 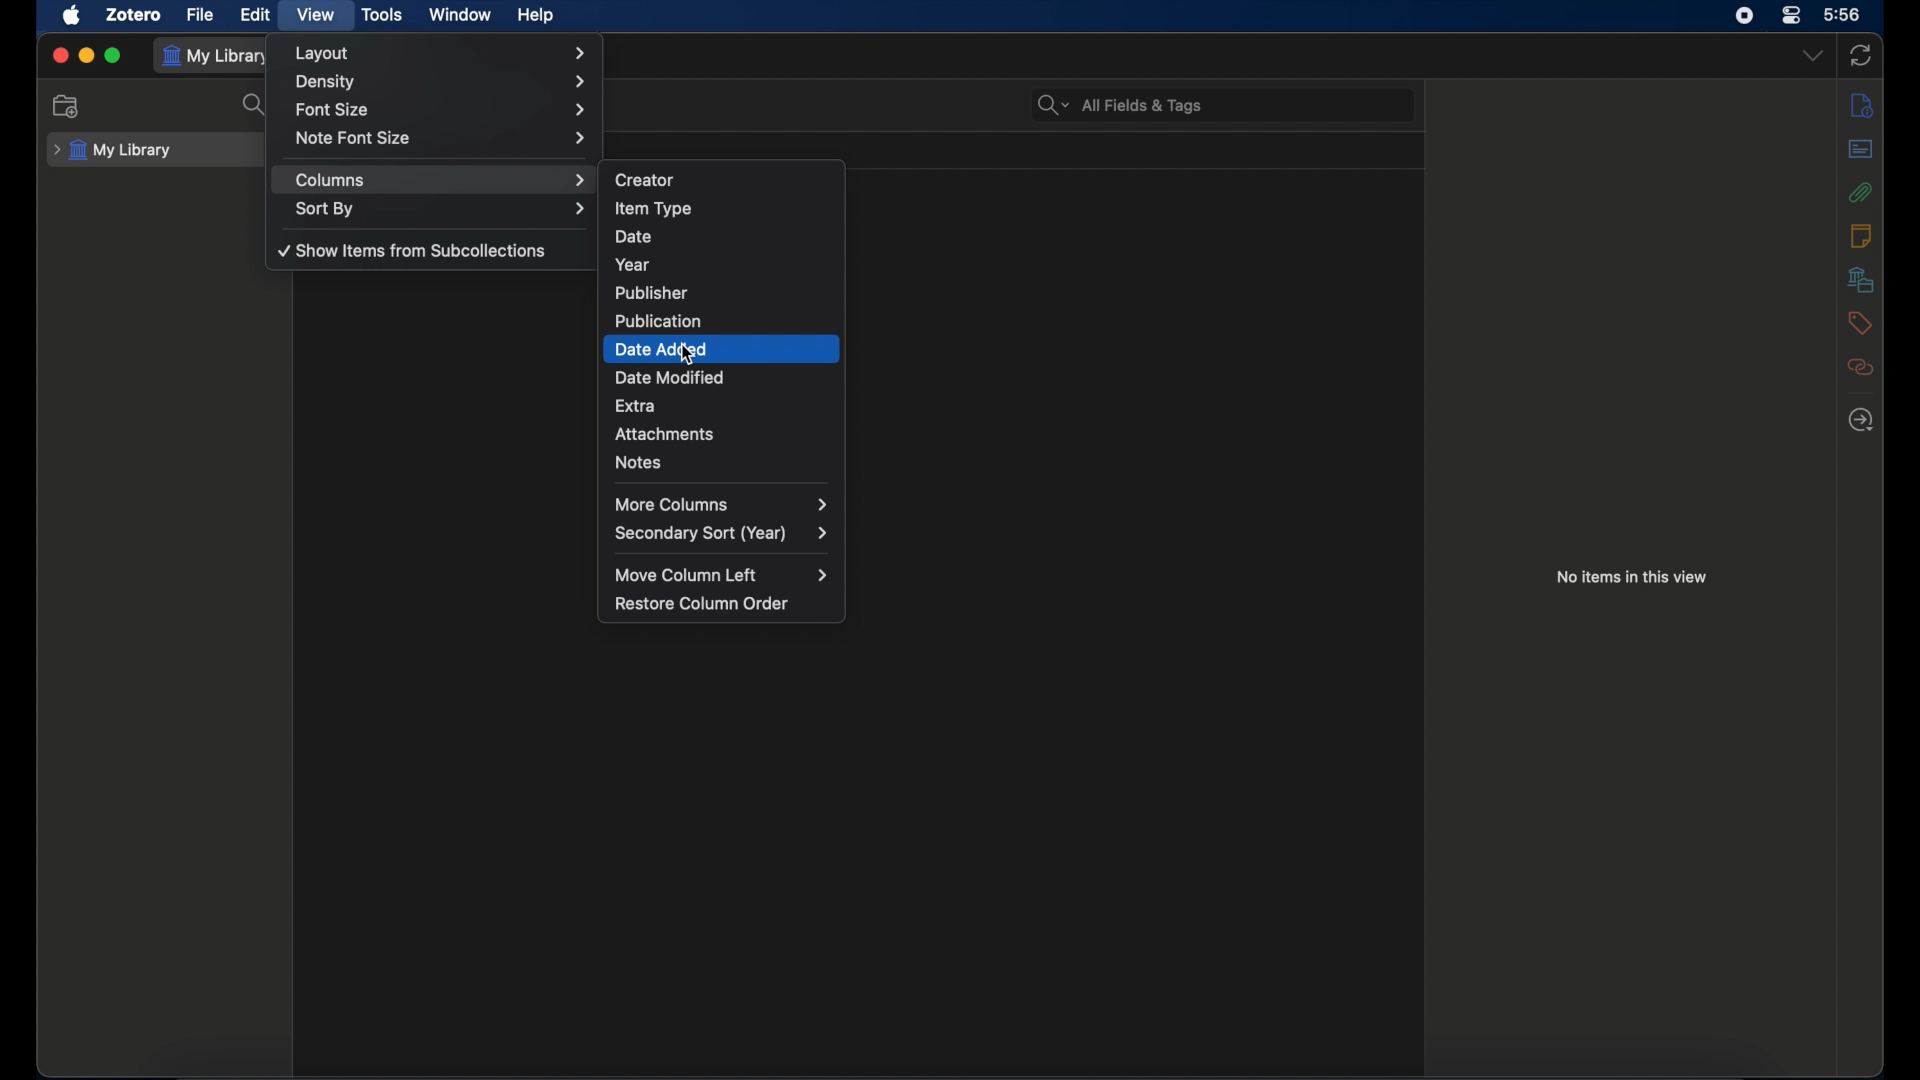 What do you see at coordinates (442, 138) in the screenshot?
I see `note font size` at bounding box center [442, 138].